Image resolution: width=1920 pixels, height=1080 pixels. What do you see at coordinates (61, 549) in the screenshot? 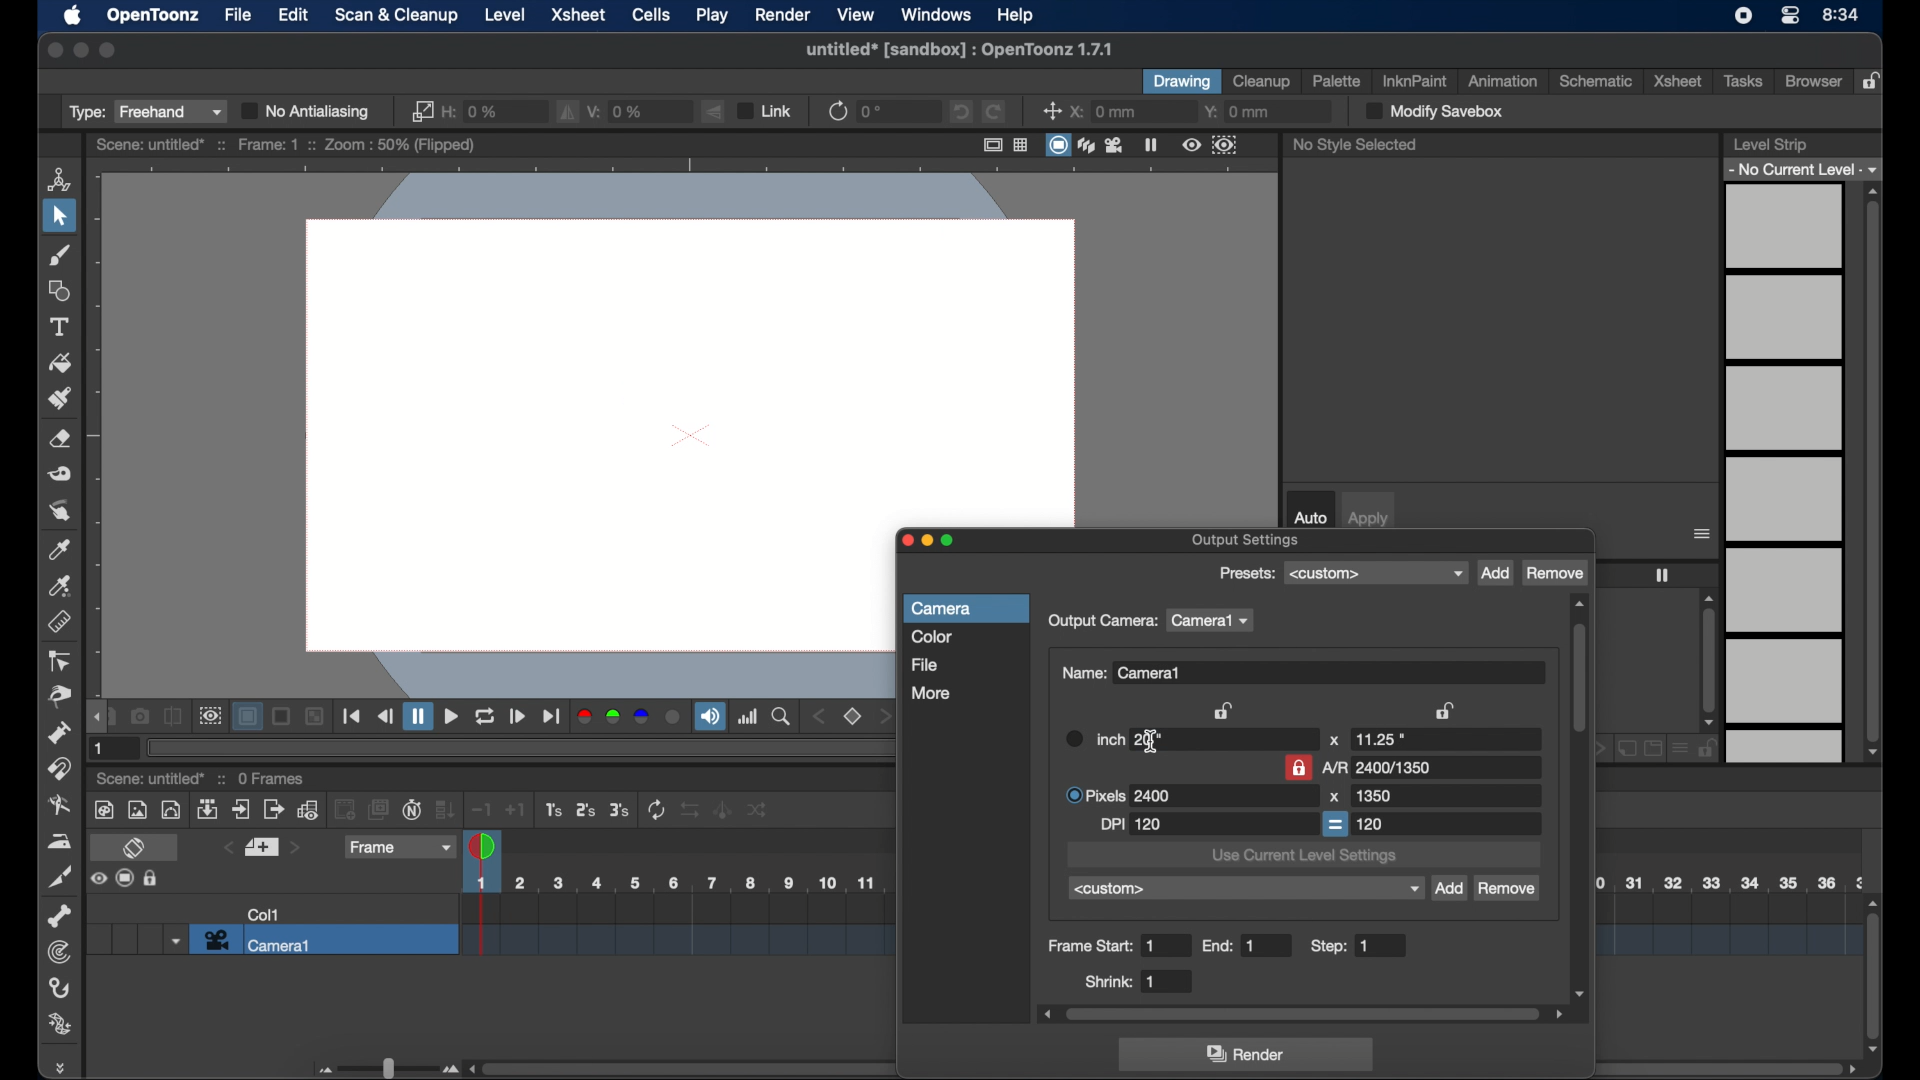
I see `color picker tool` at bounding box center [61, 549].